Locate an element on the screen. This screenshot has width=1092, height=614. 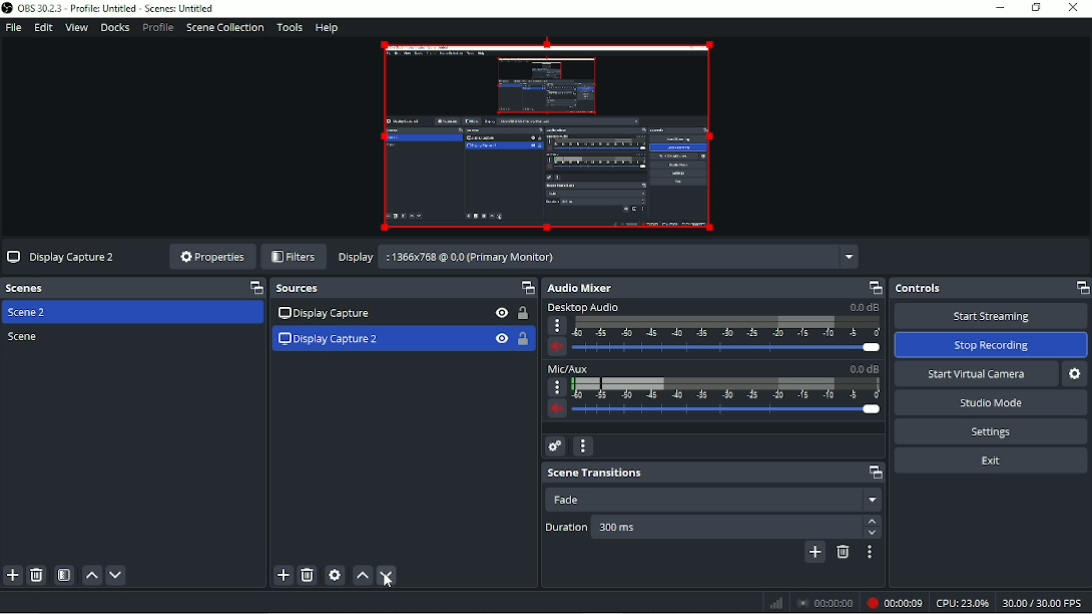
Docks is located at coordinates (114, 28).